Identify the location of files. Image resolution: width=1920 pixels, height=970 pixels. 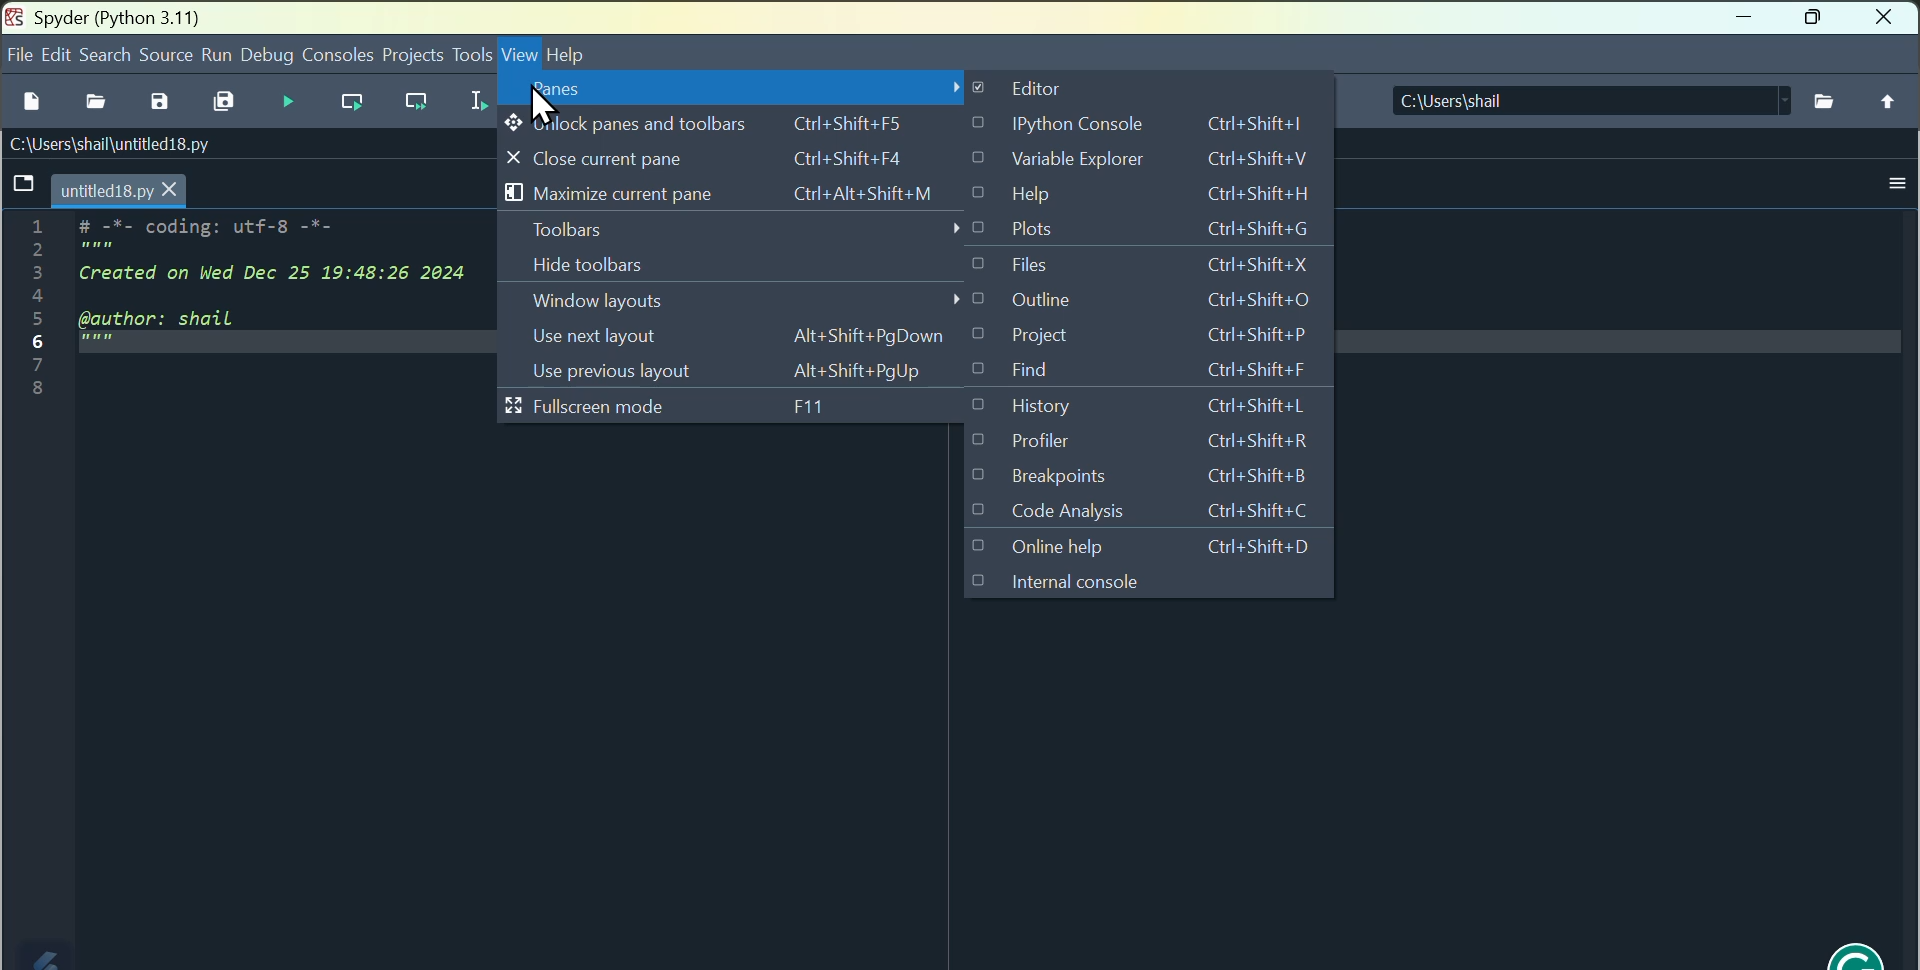
(1164, 267).